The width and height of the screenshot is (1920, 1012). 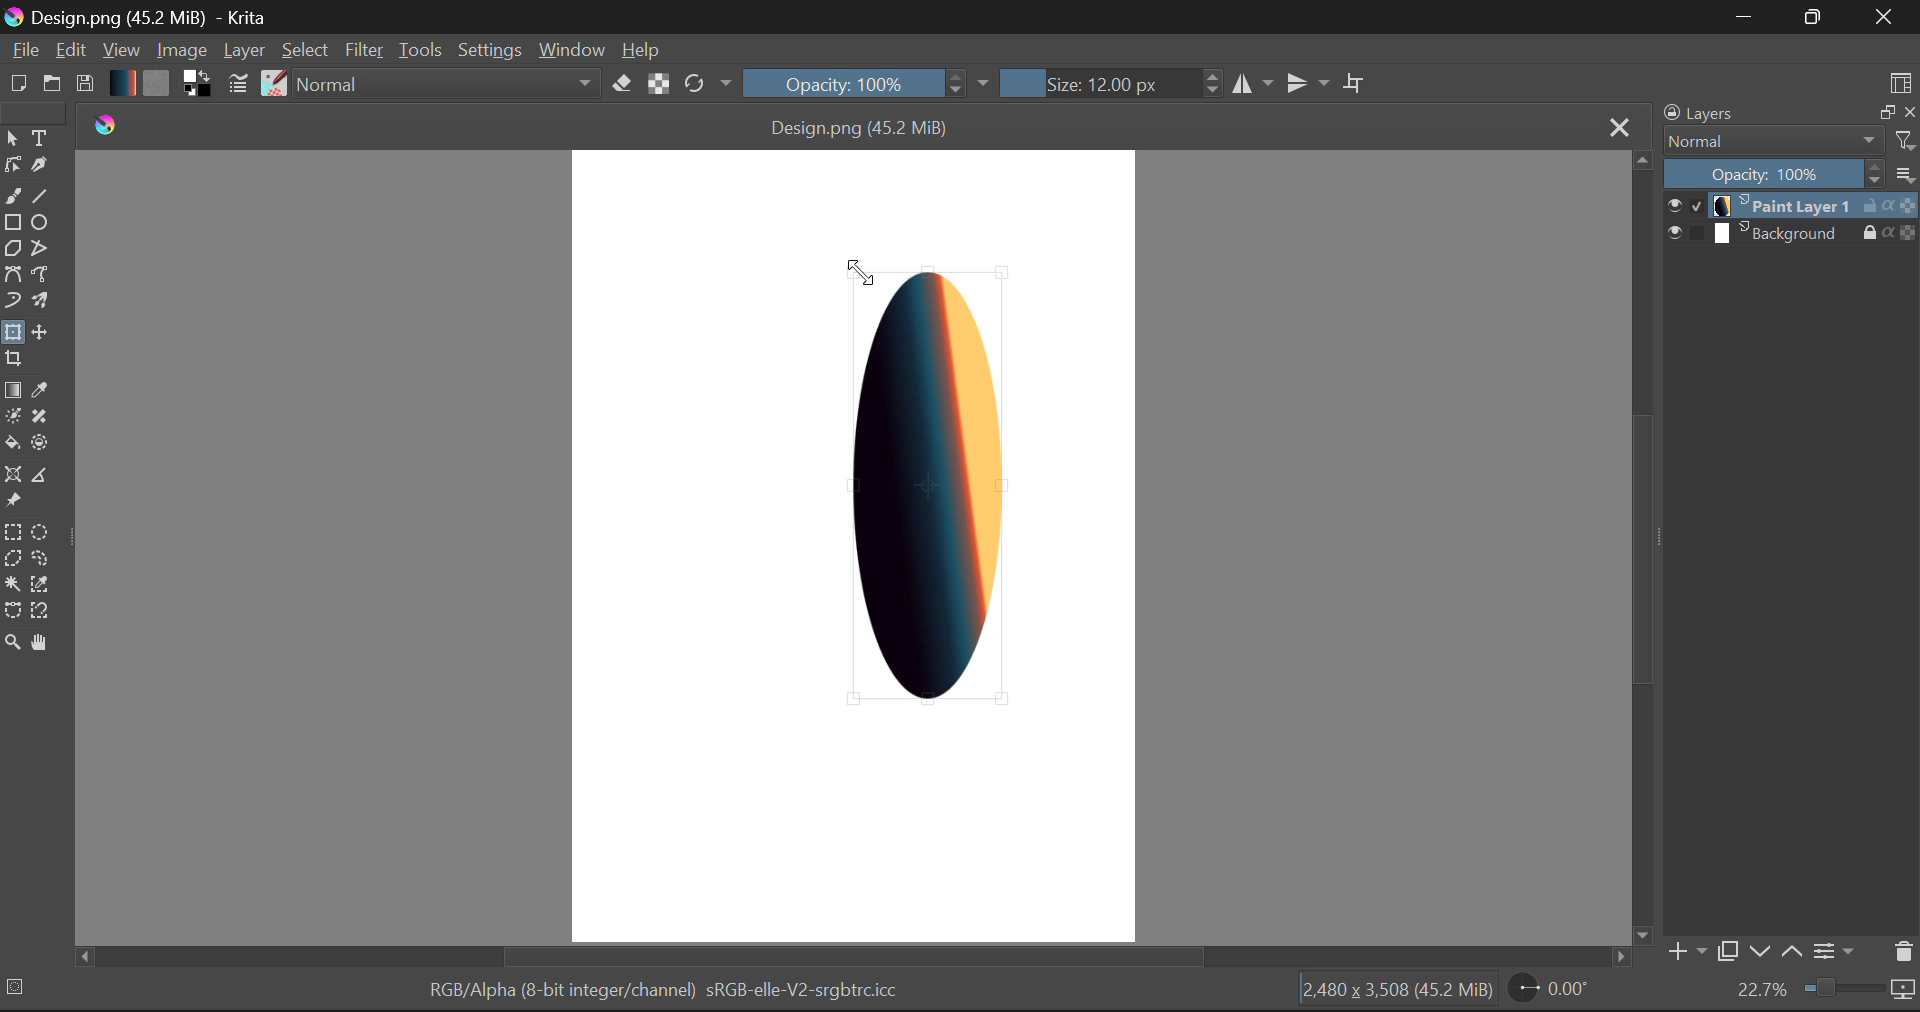 I want to click on Scroll Bar, so click(x=857, y=958).